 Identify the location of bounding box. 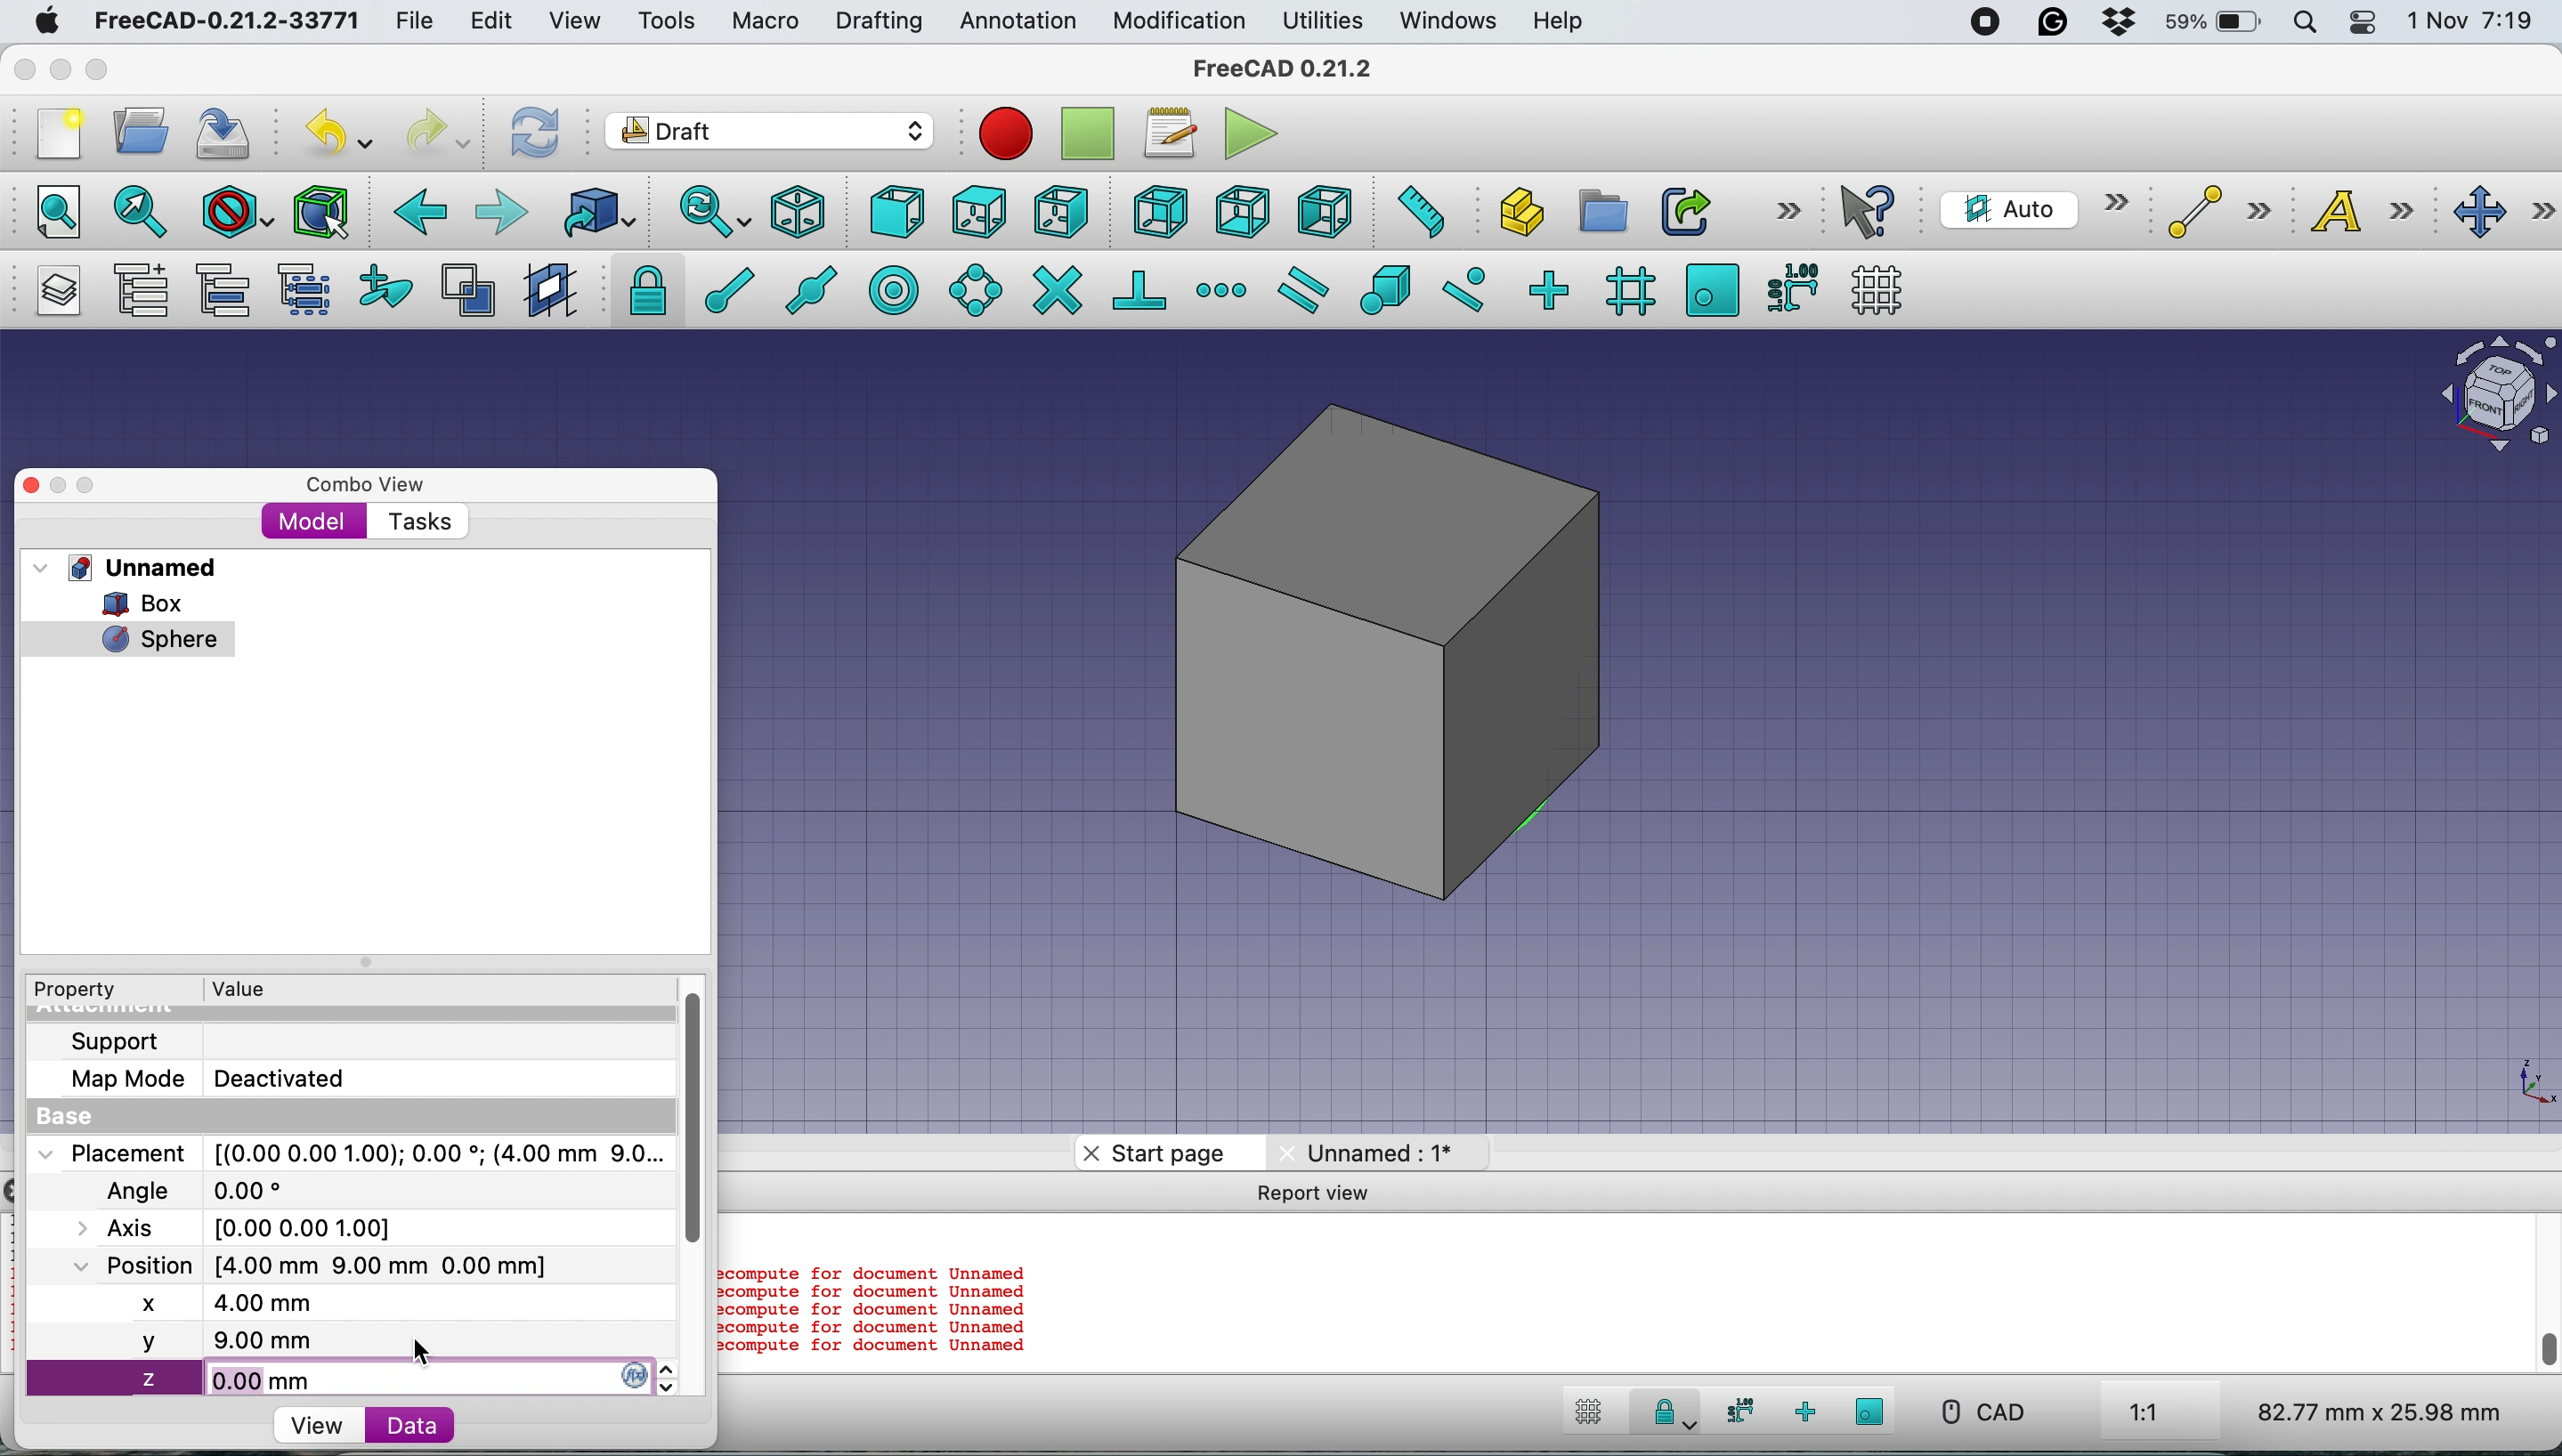
(319, 212).